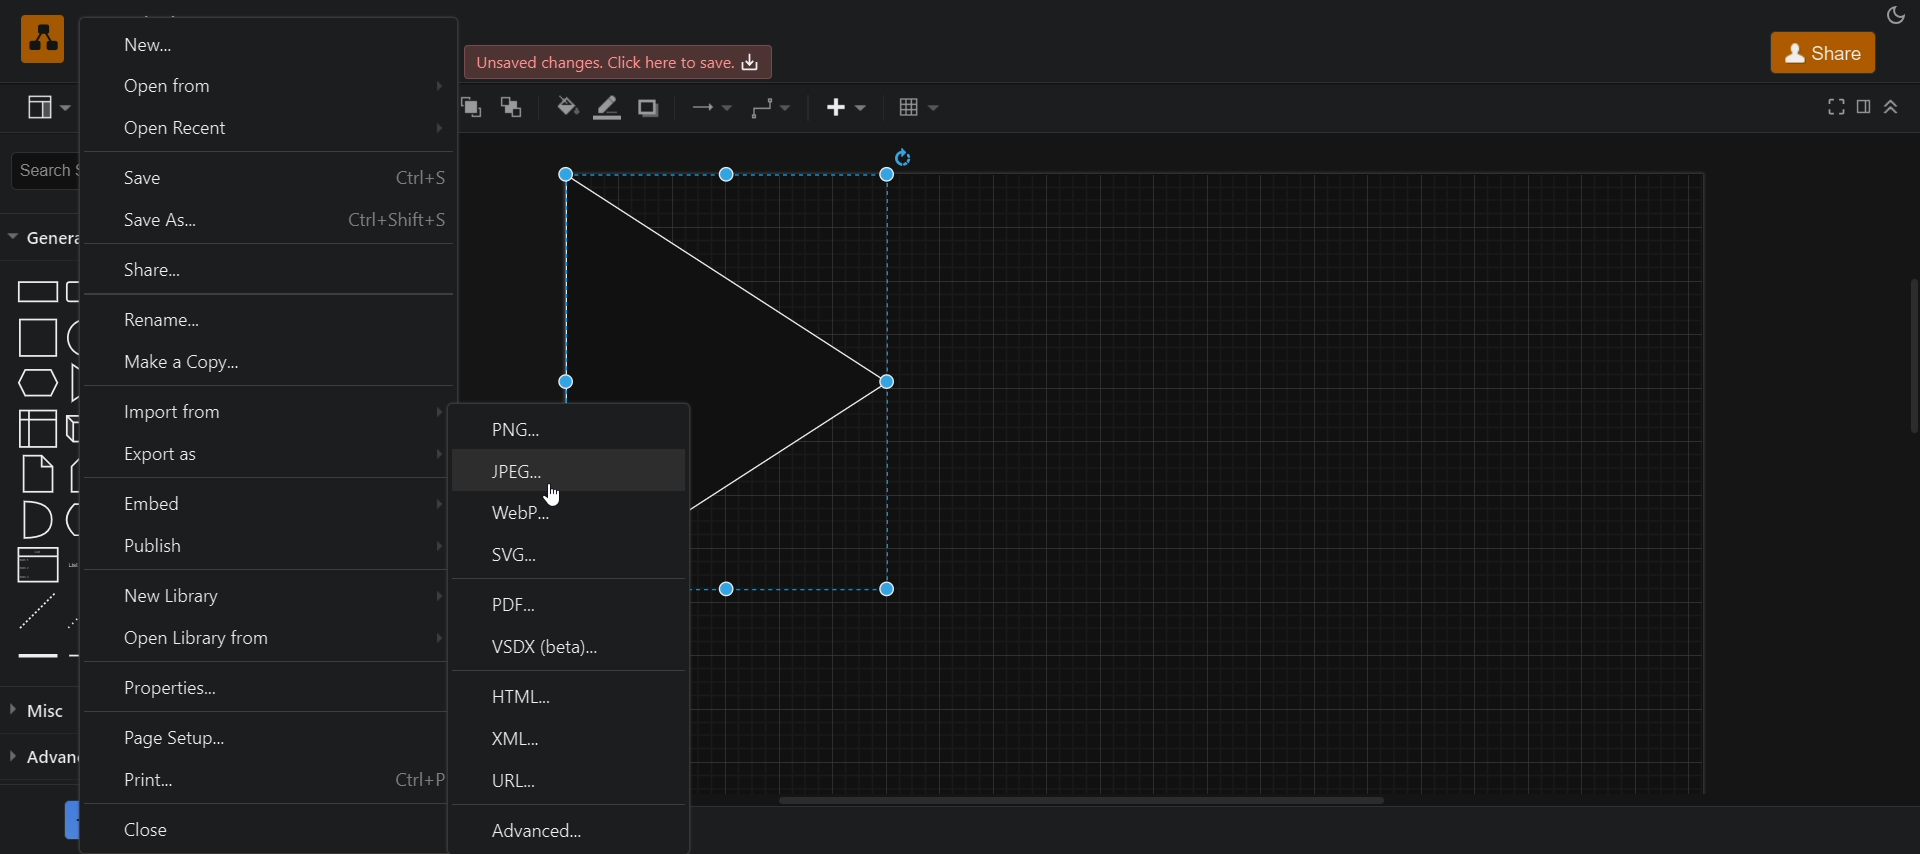 The width and height of the screenshot is (1920, 854). What do you see at coordinates (258, 550) in the screenshot?
I see `publish` at bounding box center [258, 550].